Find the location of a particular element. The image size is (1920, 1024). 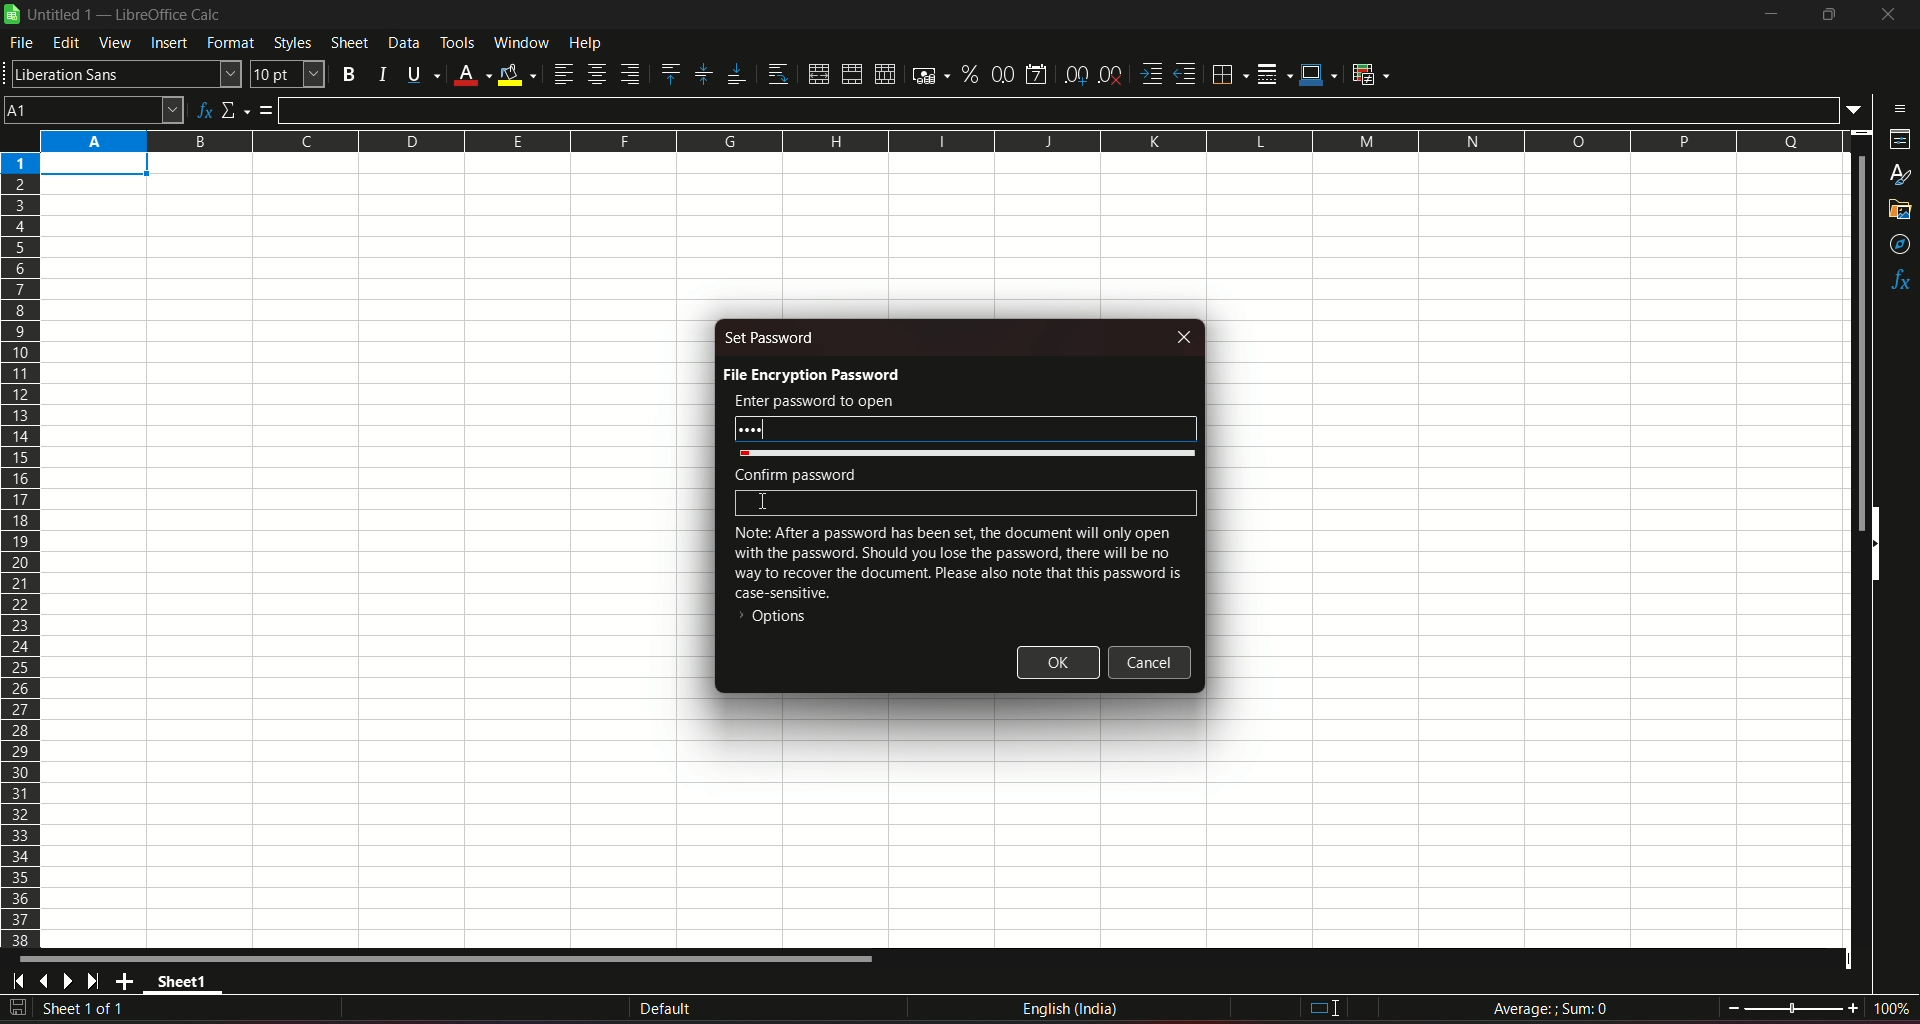

help is located at coordinates (599, 44).